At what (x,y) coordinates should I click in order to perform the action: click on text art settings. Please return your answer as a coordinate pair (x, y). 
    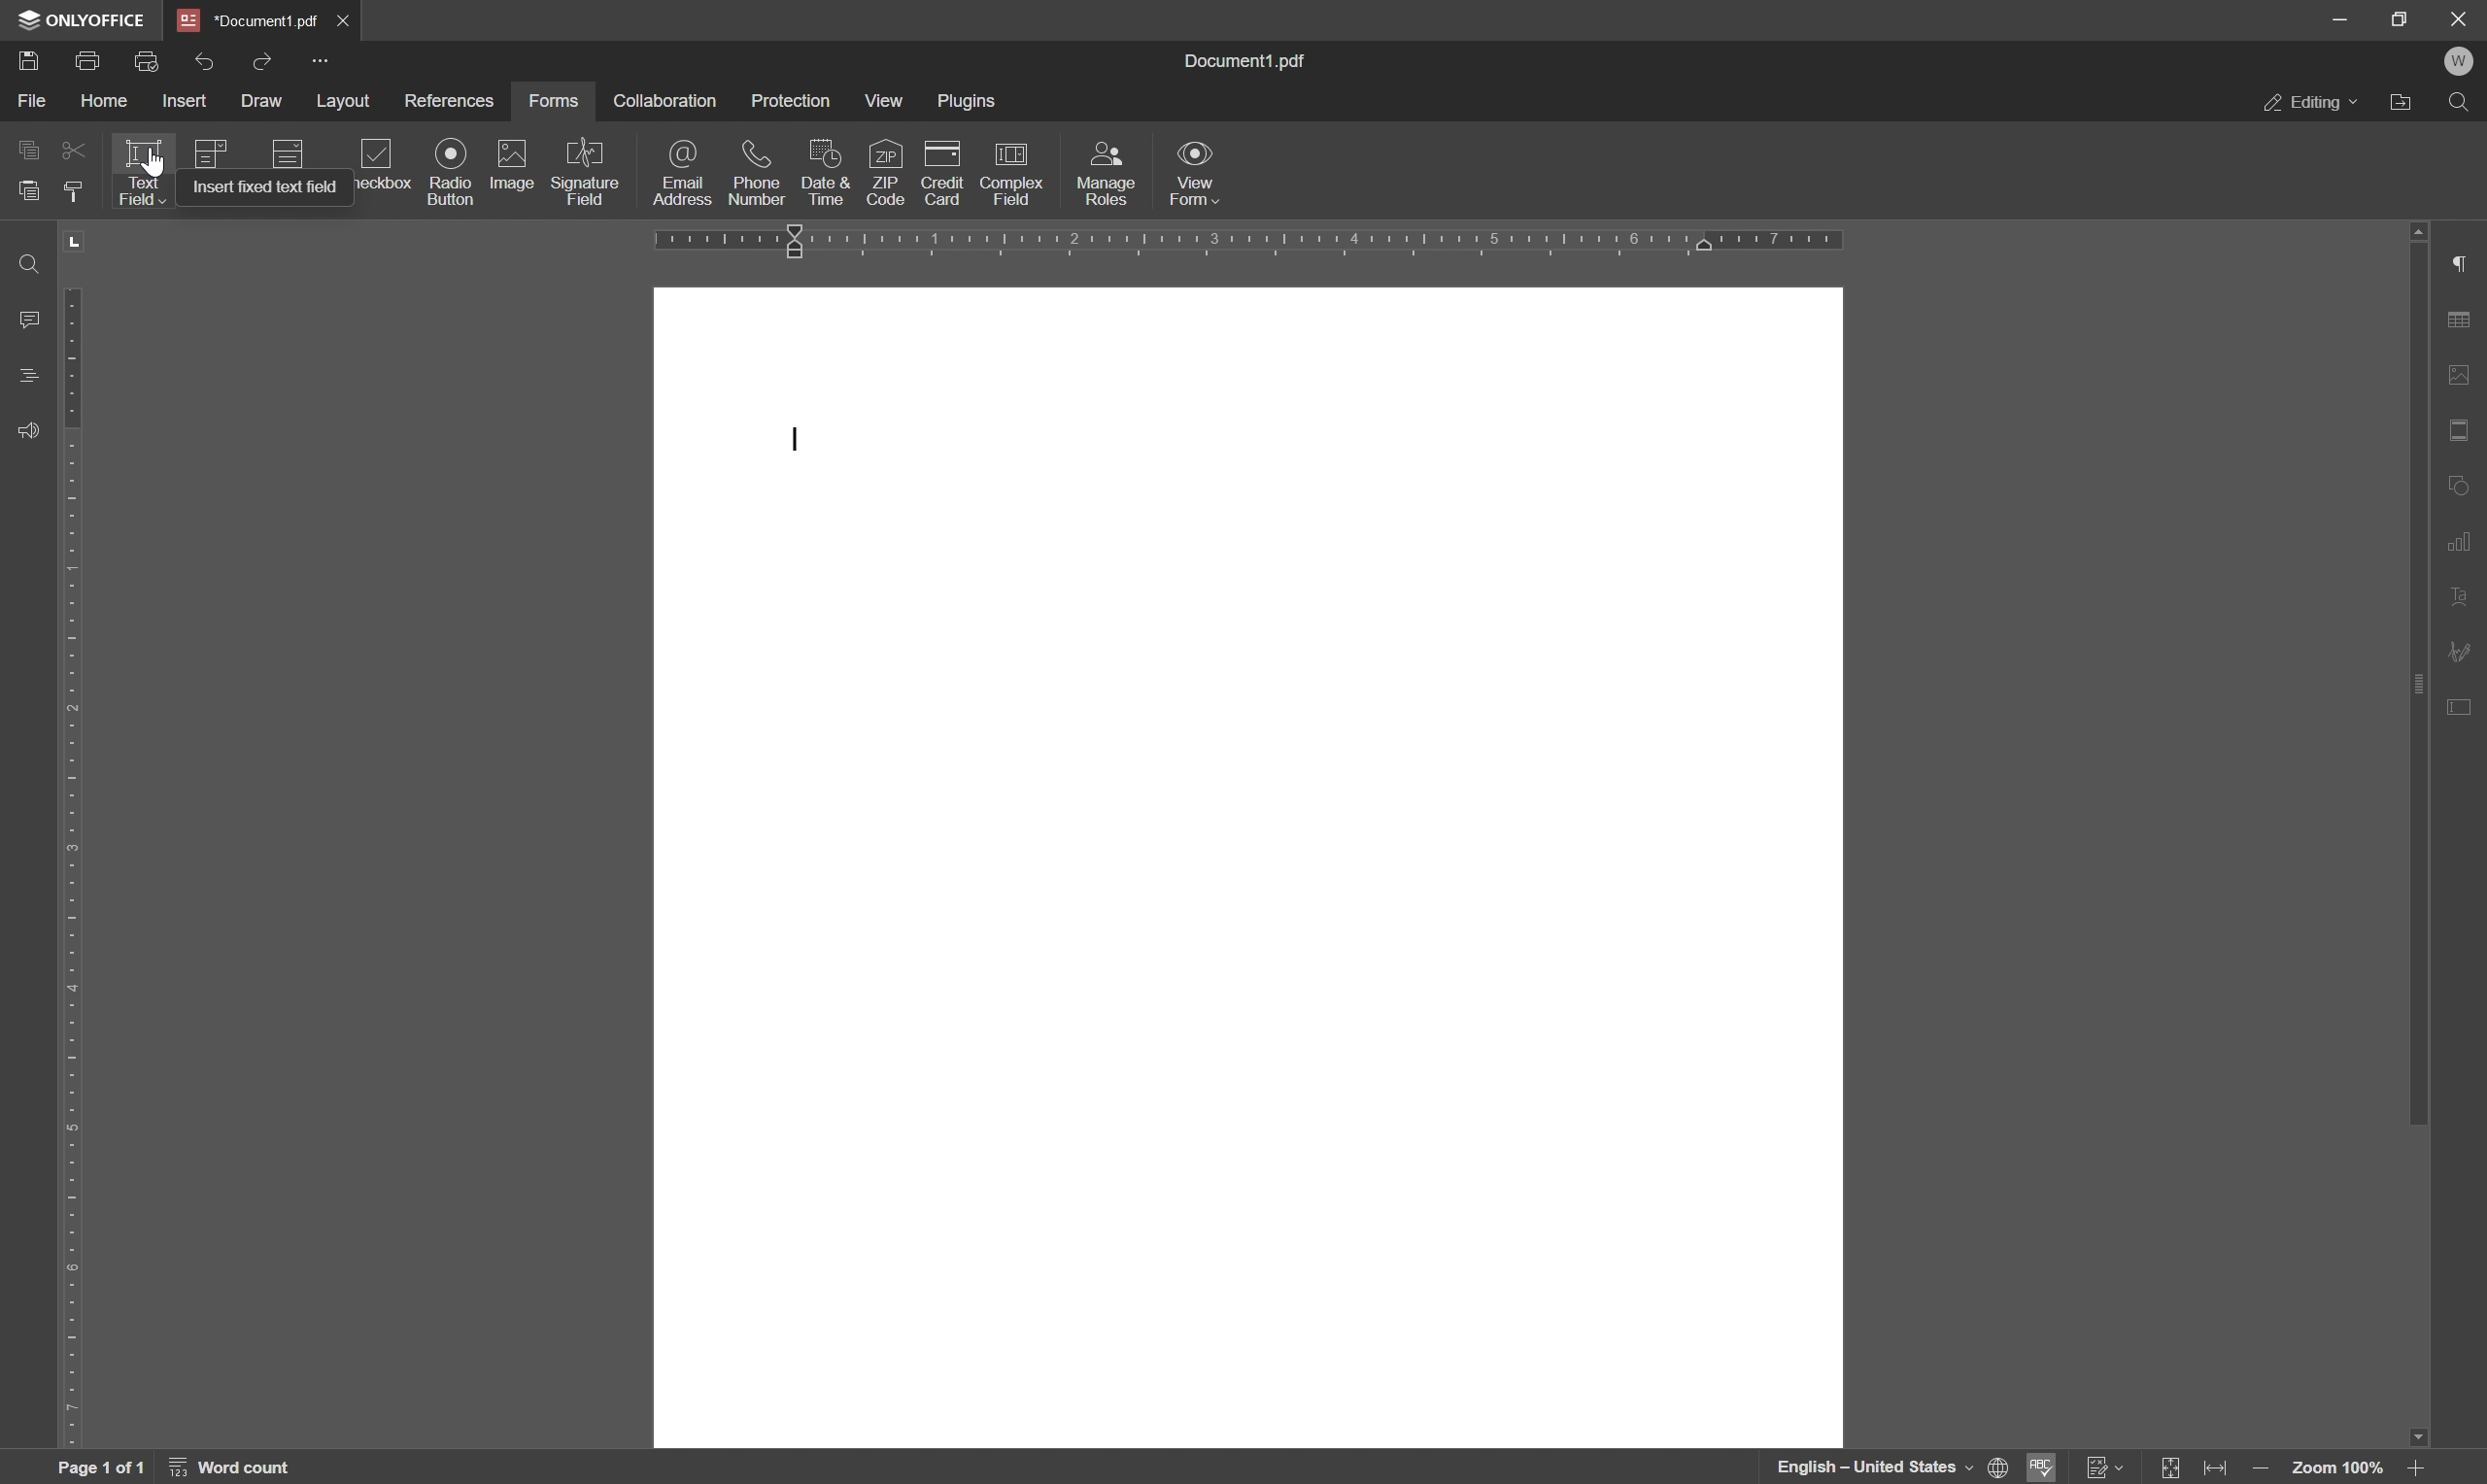
    Looking at the image, I should click on (2462, 589).